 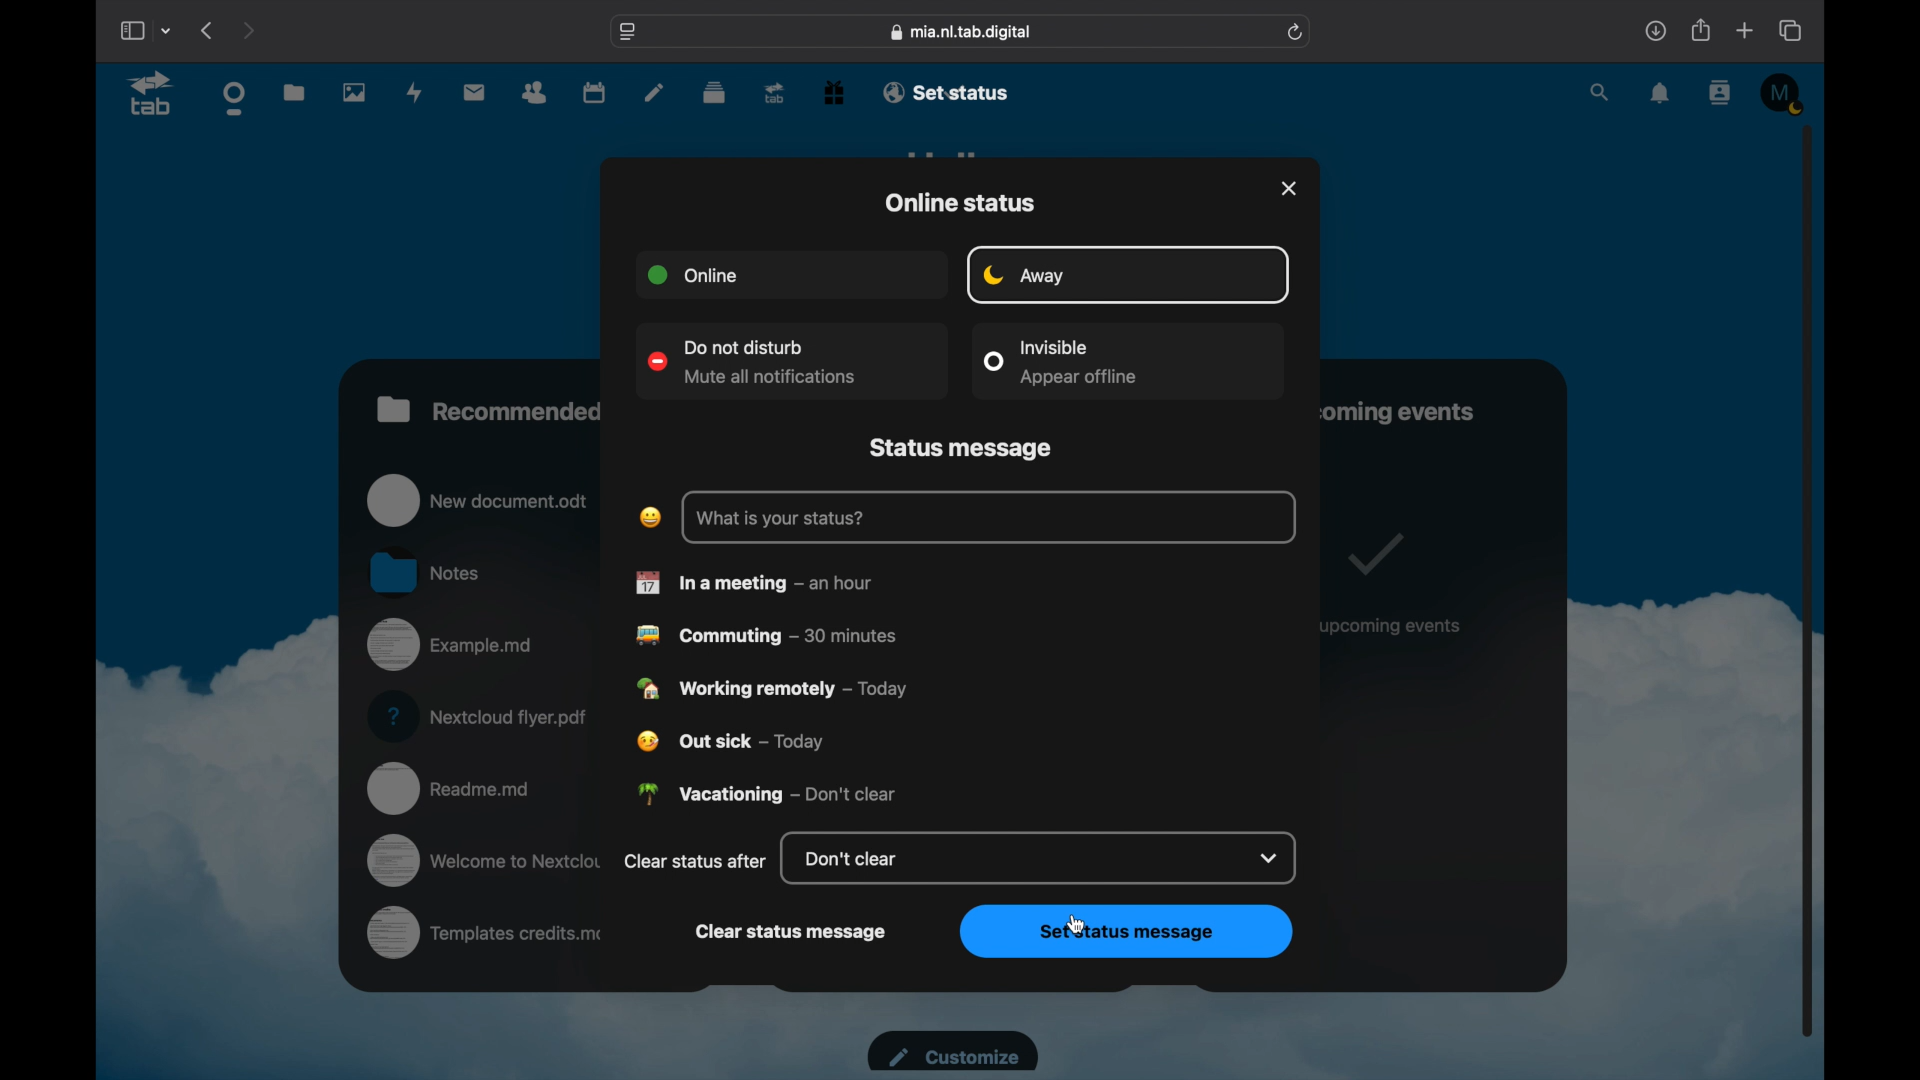 I want to click on contacts, so click(x=534, y=93).